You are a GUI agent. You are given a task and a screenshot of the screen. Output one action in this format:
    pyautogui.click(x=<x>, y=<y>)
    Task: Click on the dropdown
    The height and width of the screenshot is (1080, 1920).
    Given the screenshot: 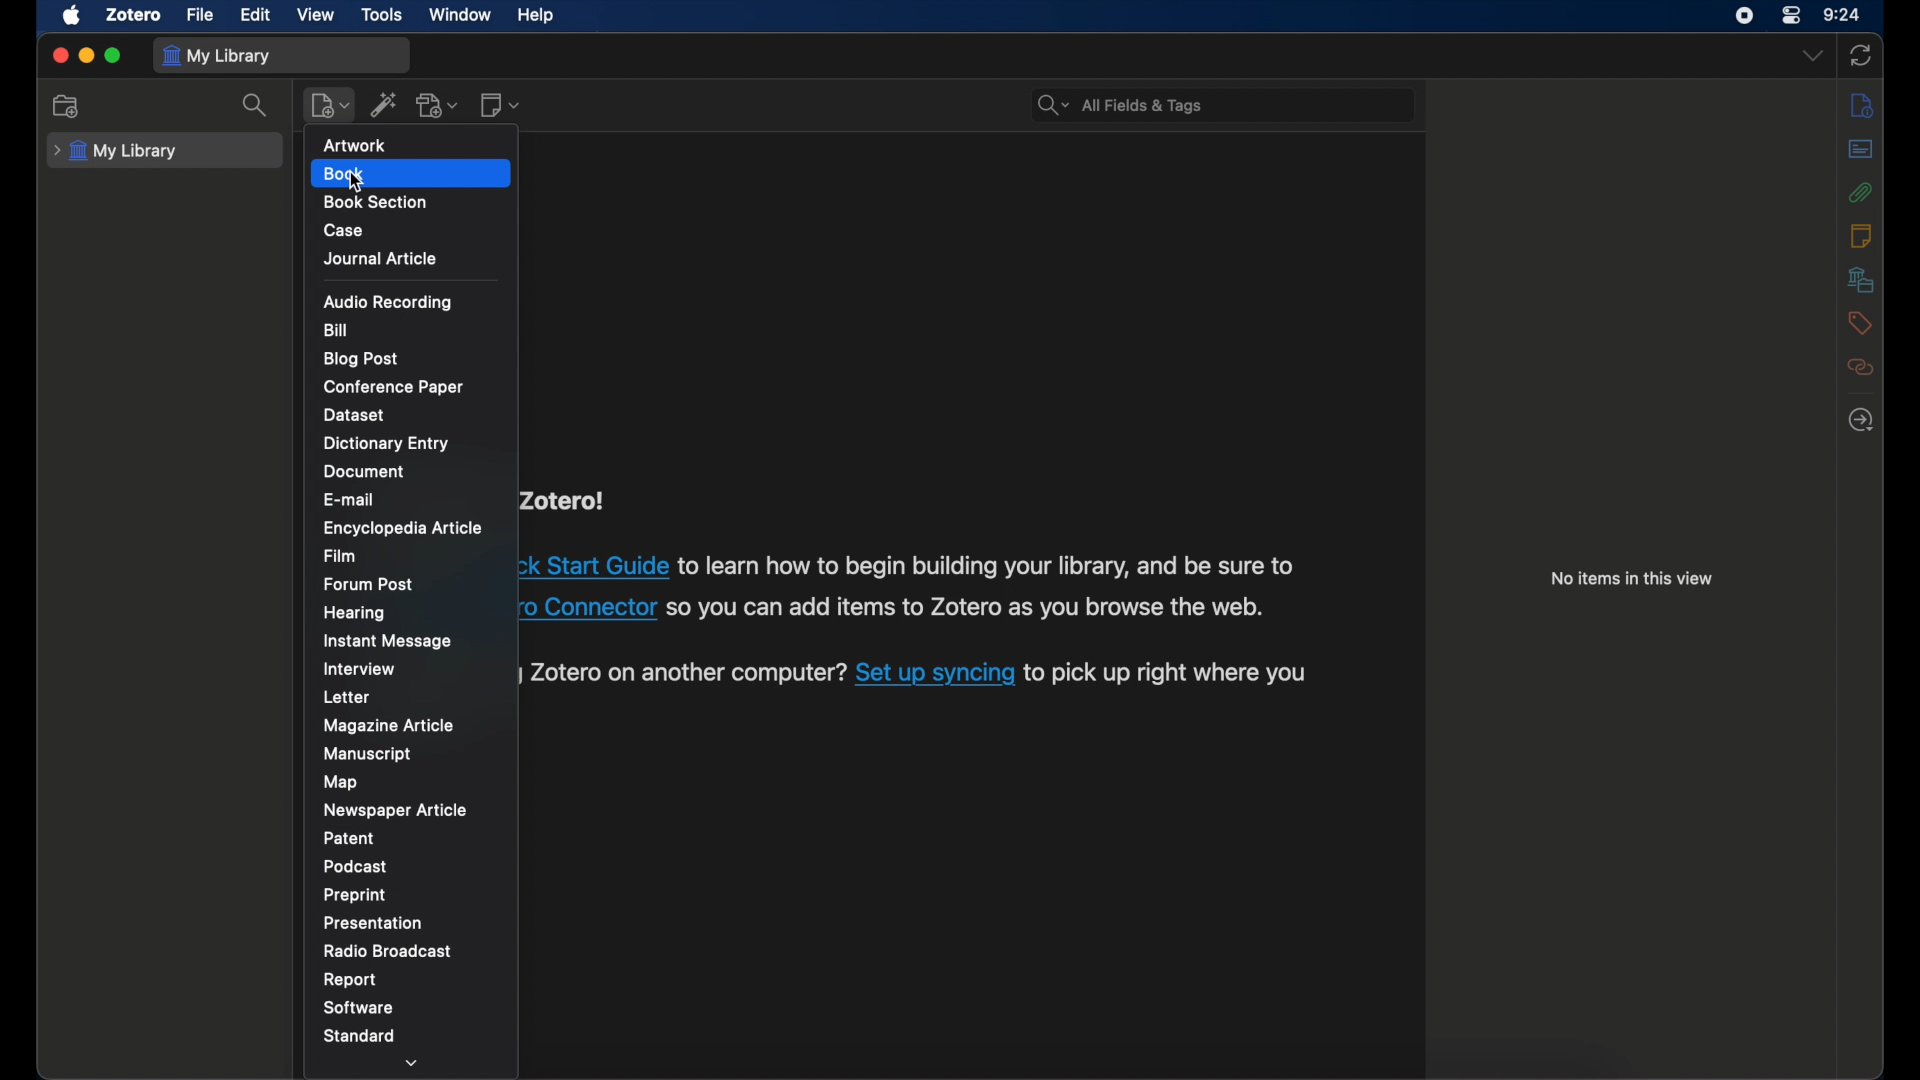 What is the action you would take?
    pyautogui.click(x=1814, y=56)
    